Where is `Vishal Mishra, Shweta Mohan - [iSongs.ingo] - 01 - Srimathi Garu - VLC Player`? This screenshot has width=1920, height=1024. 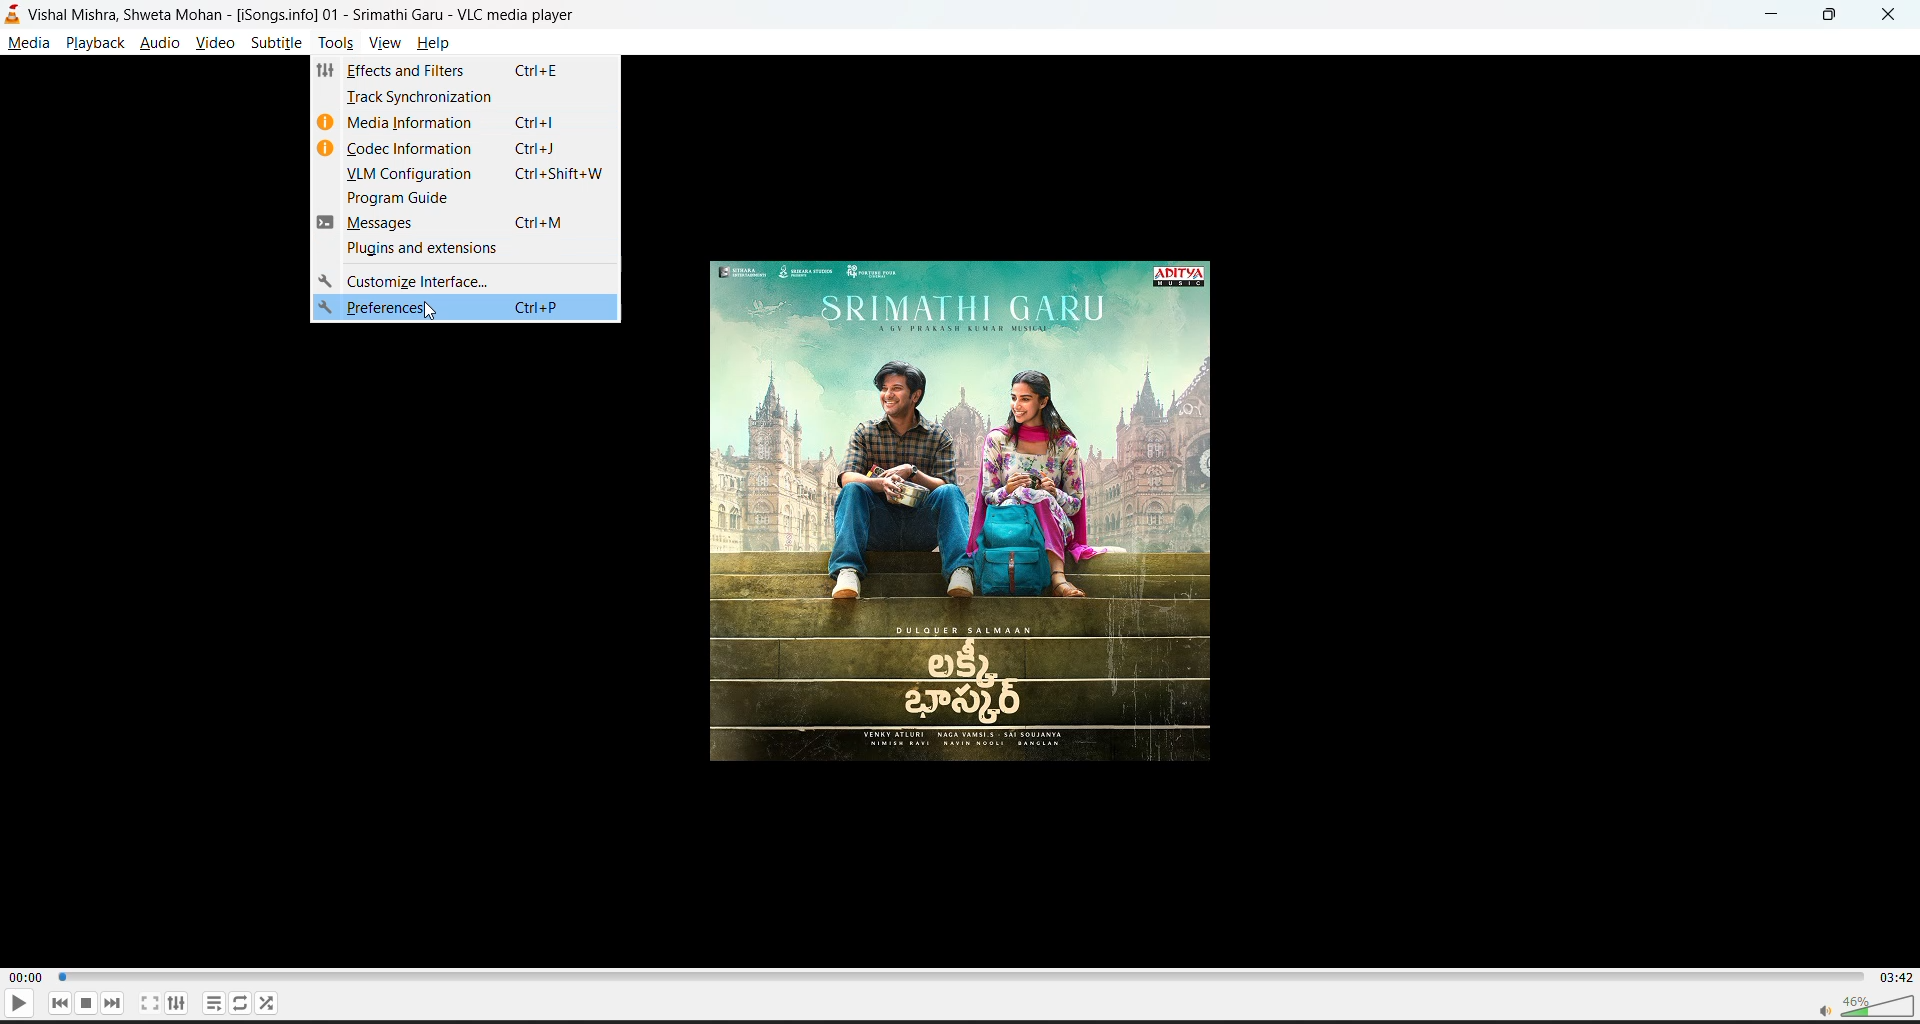 Vishal Mishra, Shweta Mohan - [iSongs.ingo] - 01 - Srimathi Garu - VLC Player is located at coordinates (306, 14).